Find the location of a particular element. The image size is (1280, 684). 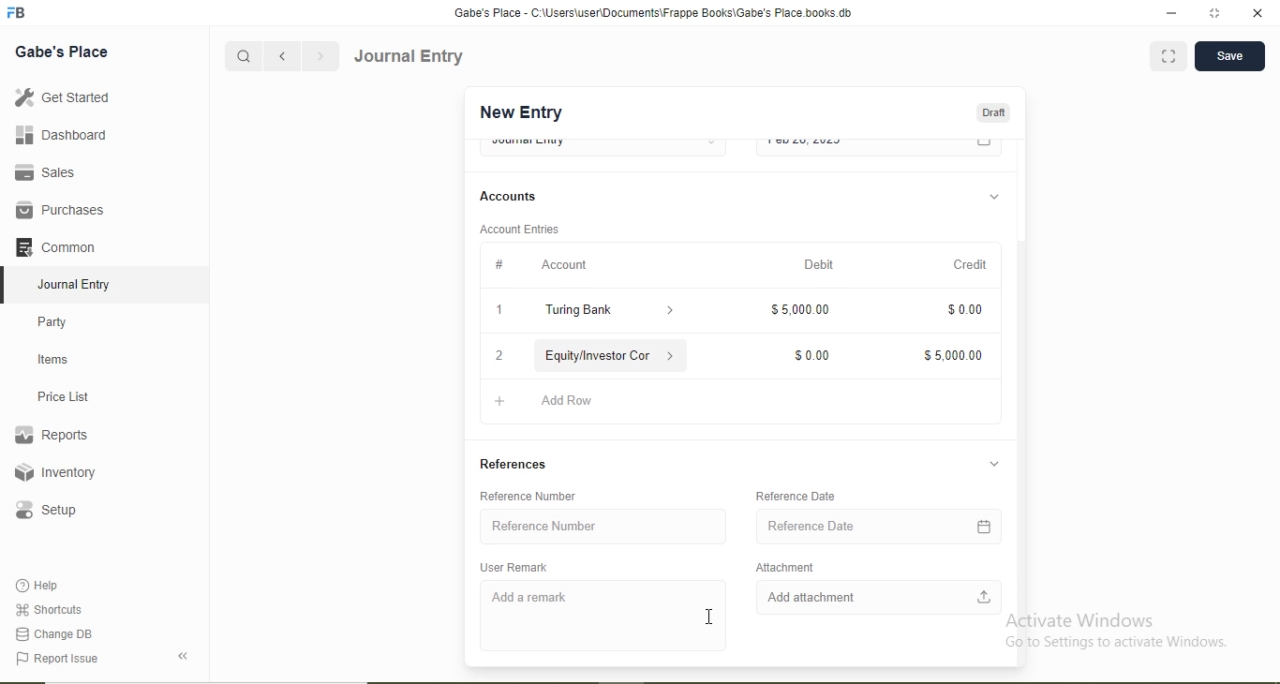

Reference Number is located at coordinates (527, 496).